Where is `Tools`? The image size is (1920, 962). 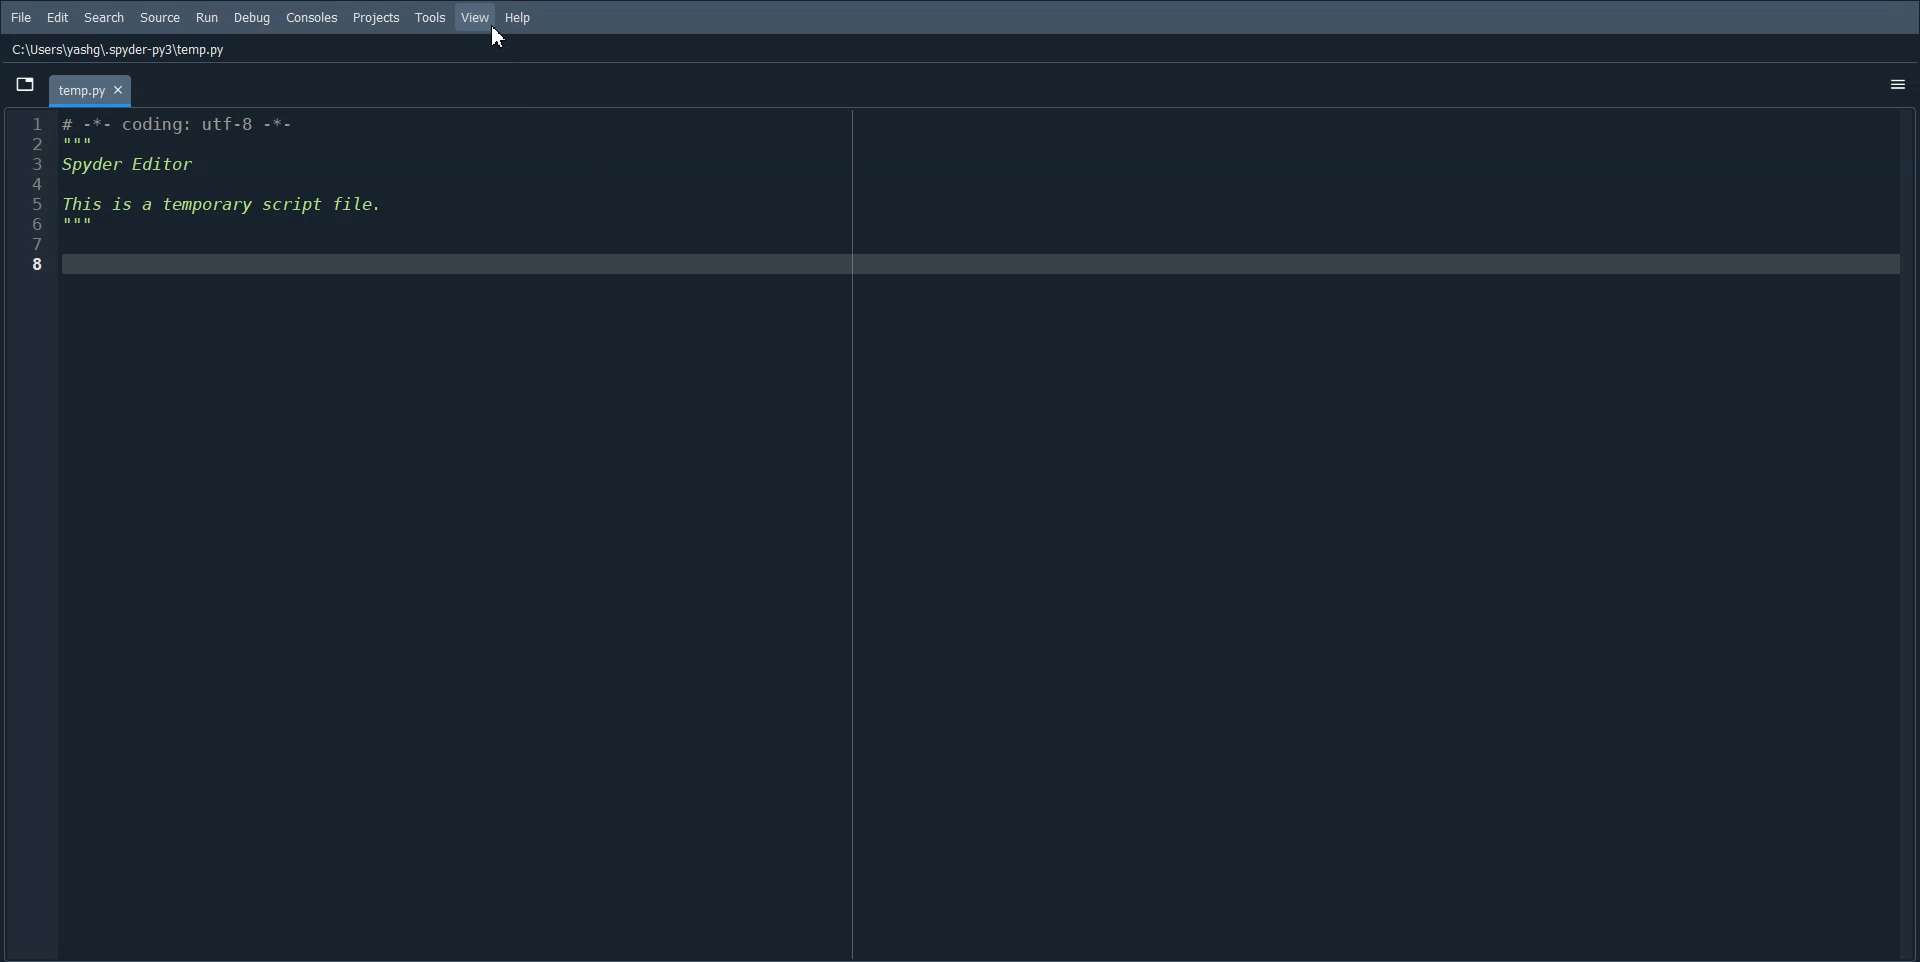
Tools is located at coordinates (430, 18).